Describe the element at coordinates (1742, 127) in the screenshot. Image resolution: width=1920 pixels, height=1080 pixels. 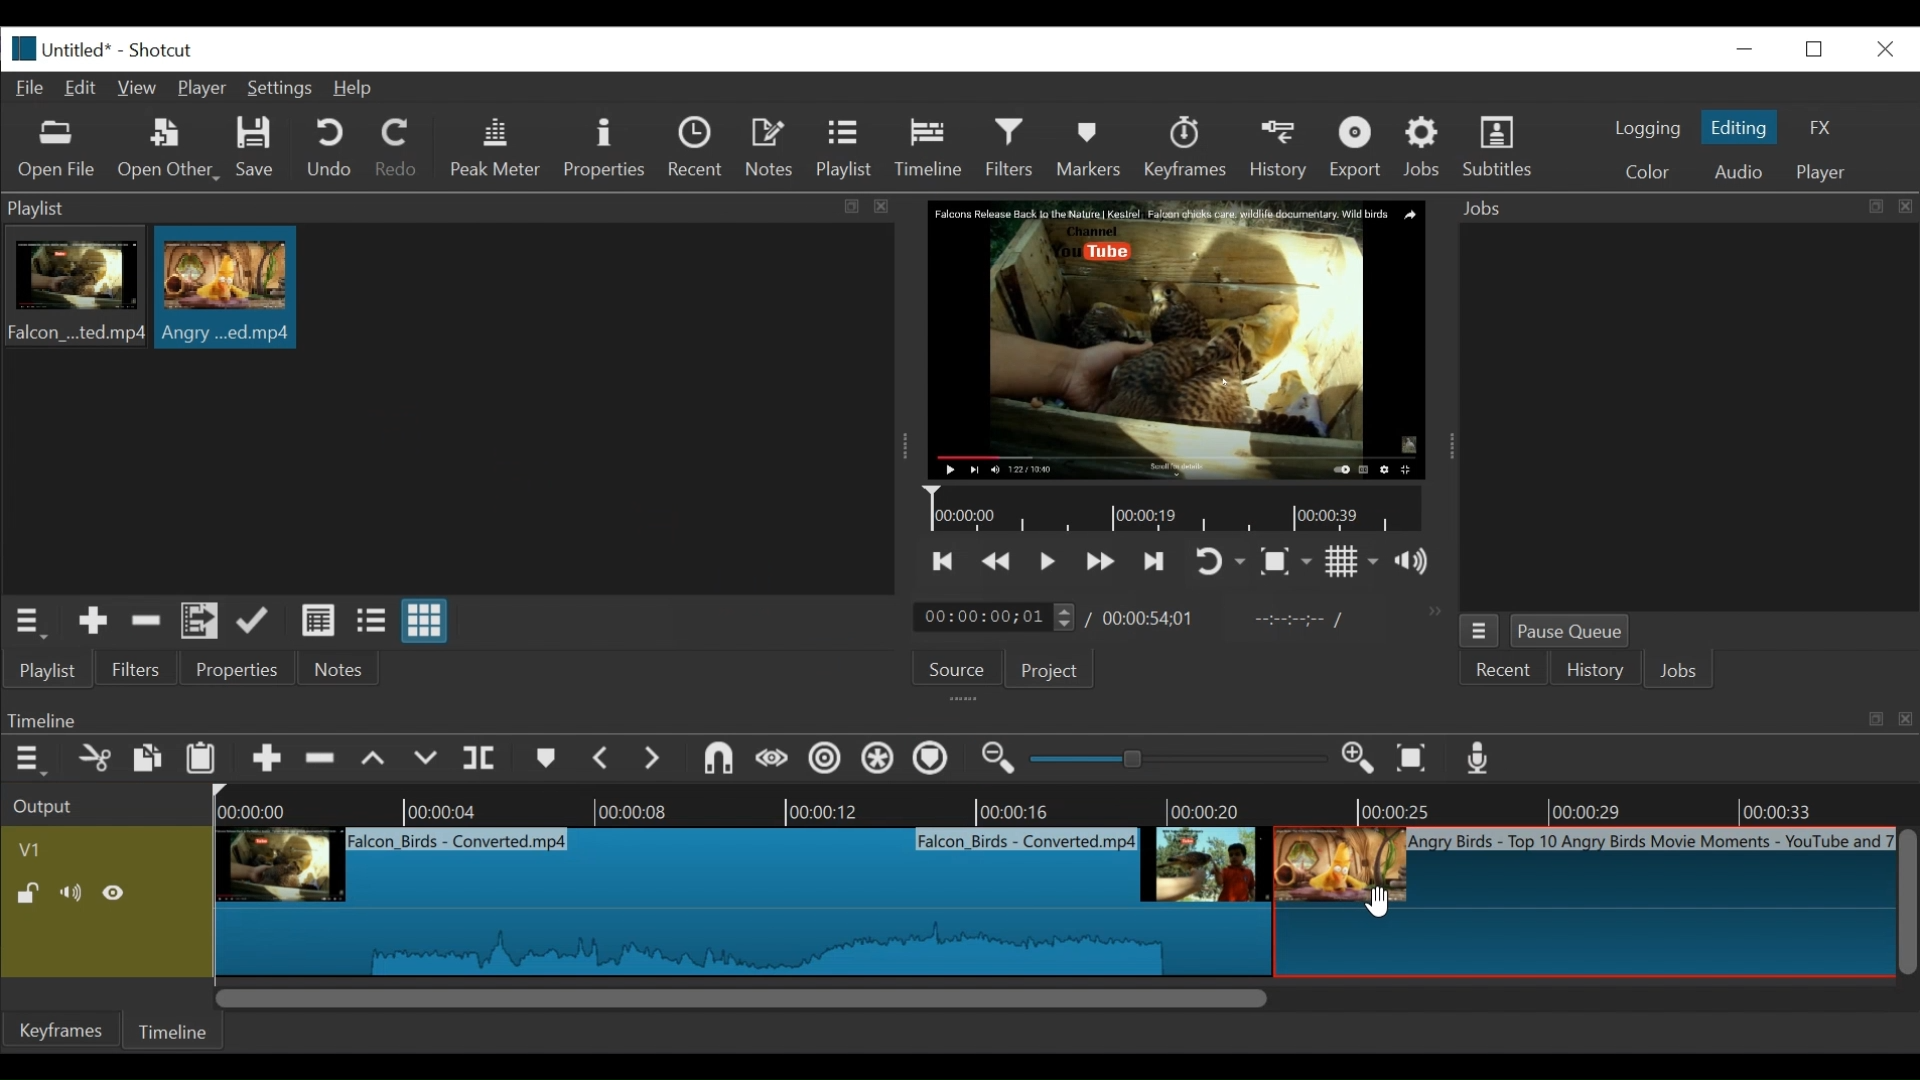
I see `Editing` at that location.